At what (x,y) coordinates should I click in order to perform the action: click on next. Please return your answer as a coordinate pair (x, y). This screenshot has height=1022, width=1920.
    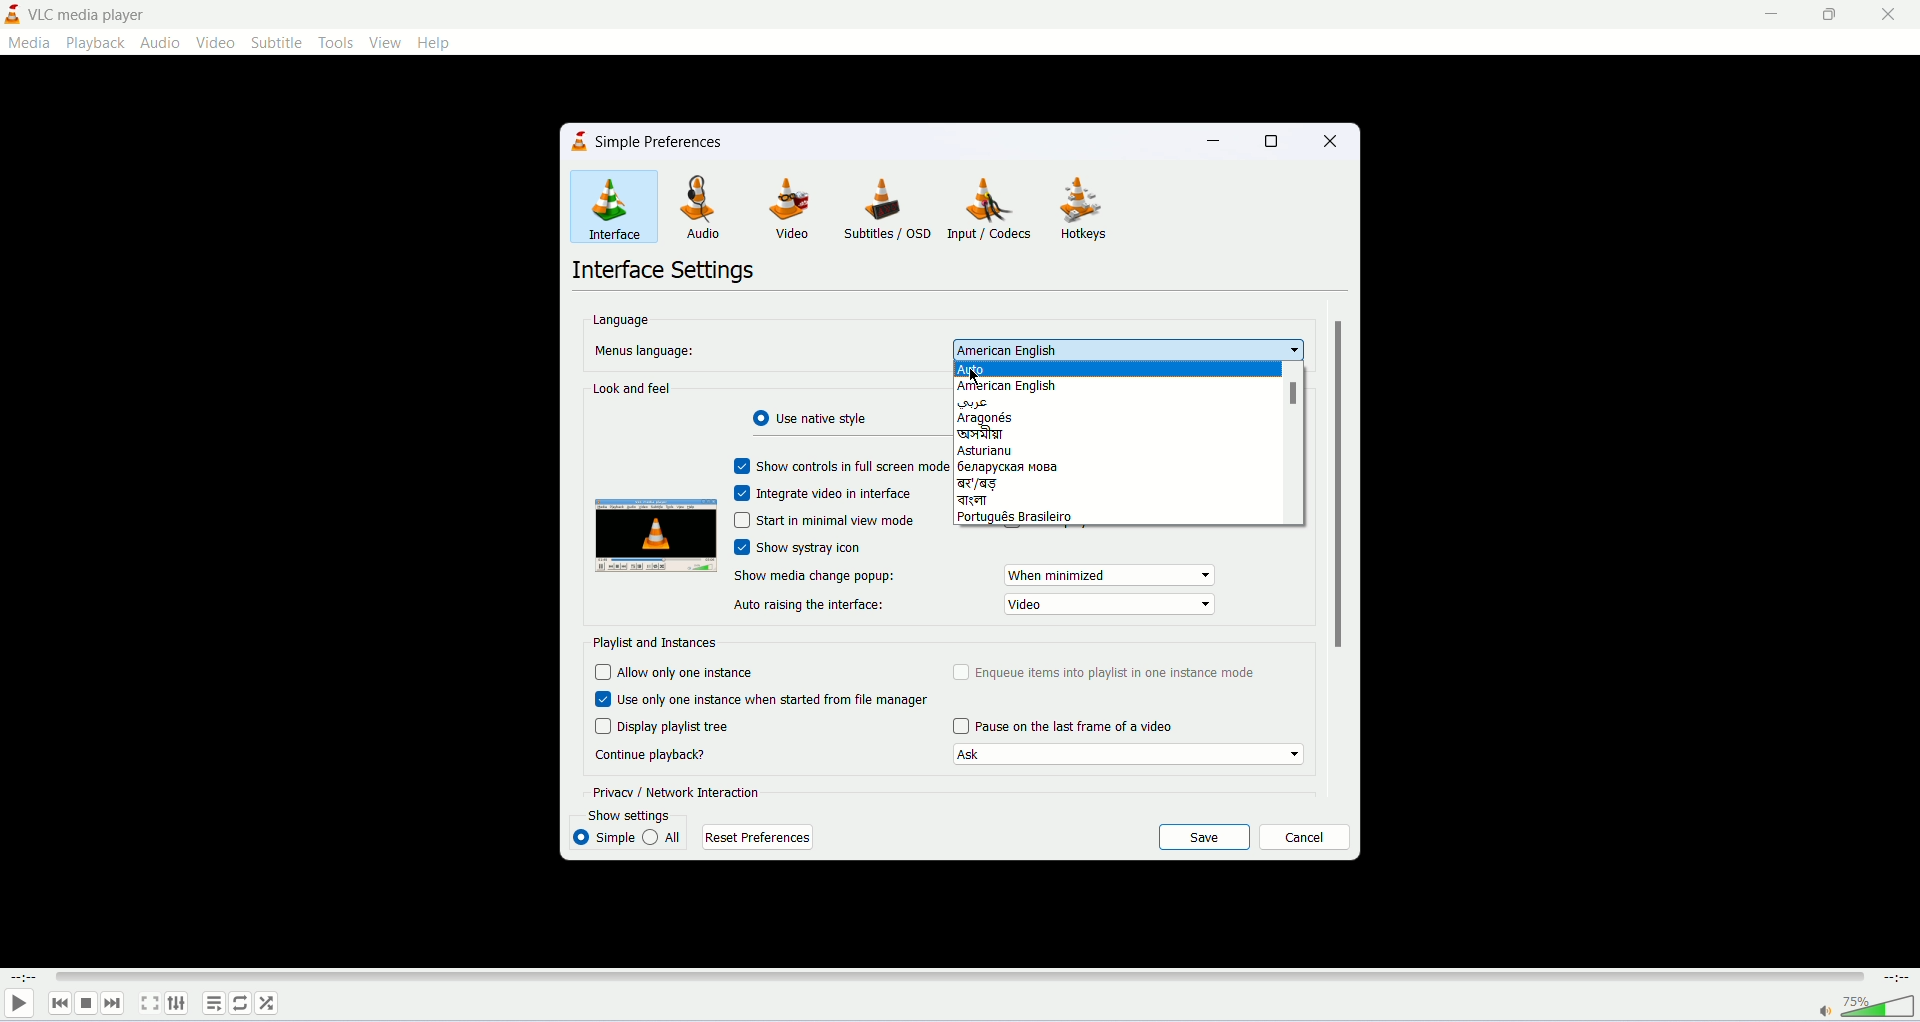
    Looking at the image, I should click on (115, 1007).